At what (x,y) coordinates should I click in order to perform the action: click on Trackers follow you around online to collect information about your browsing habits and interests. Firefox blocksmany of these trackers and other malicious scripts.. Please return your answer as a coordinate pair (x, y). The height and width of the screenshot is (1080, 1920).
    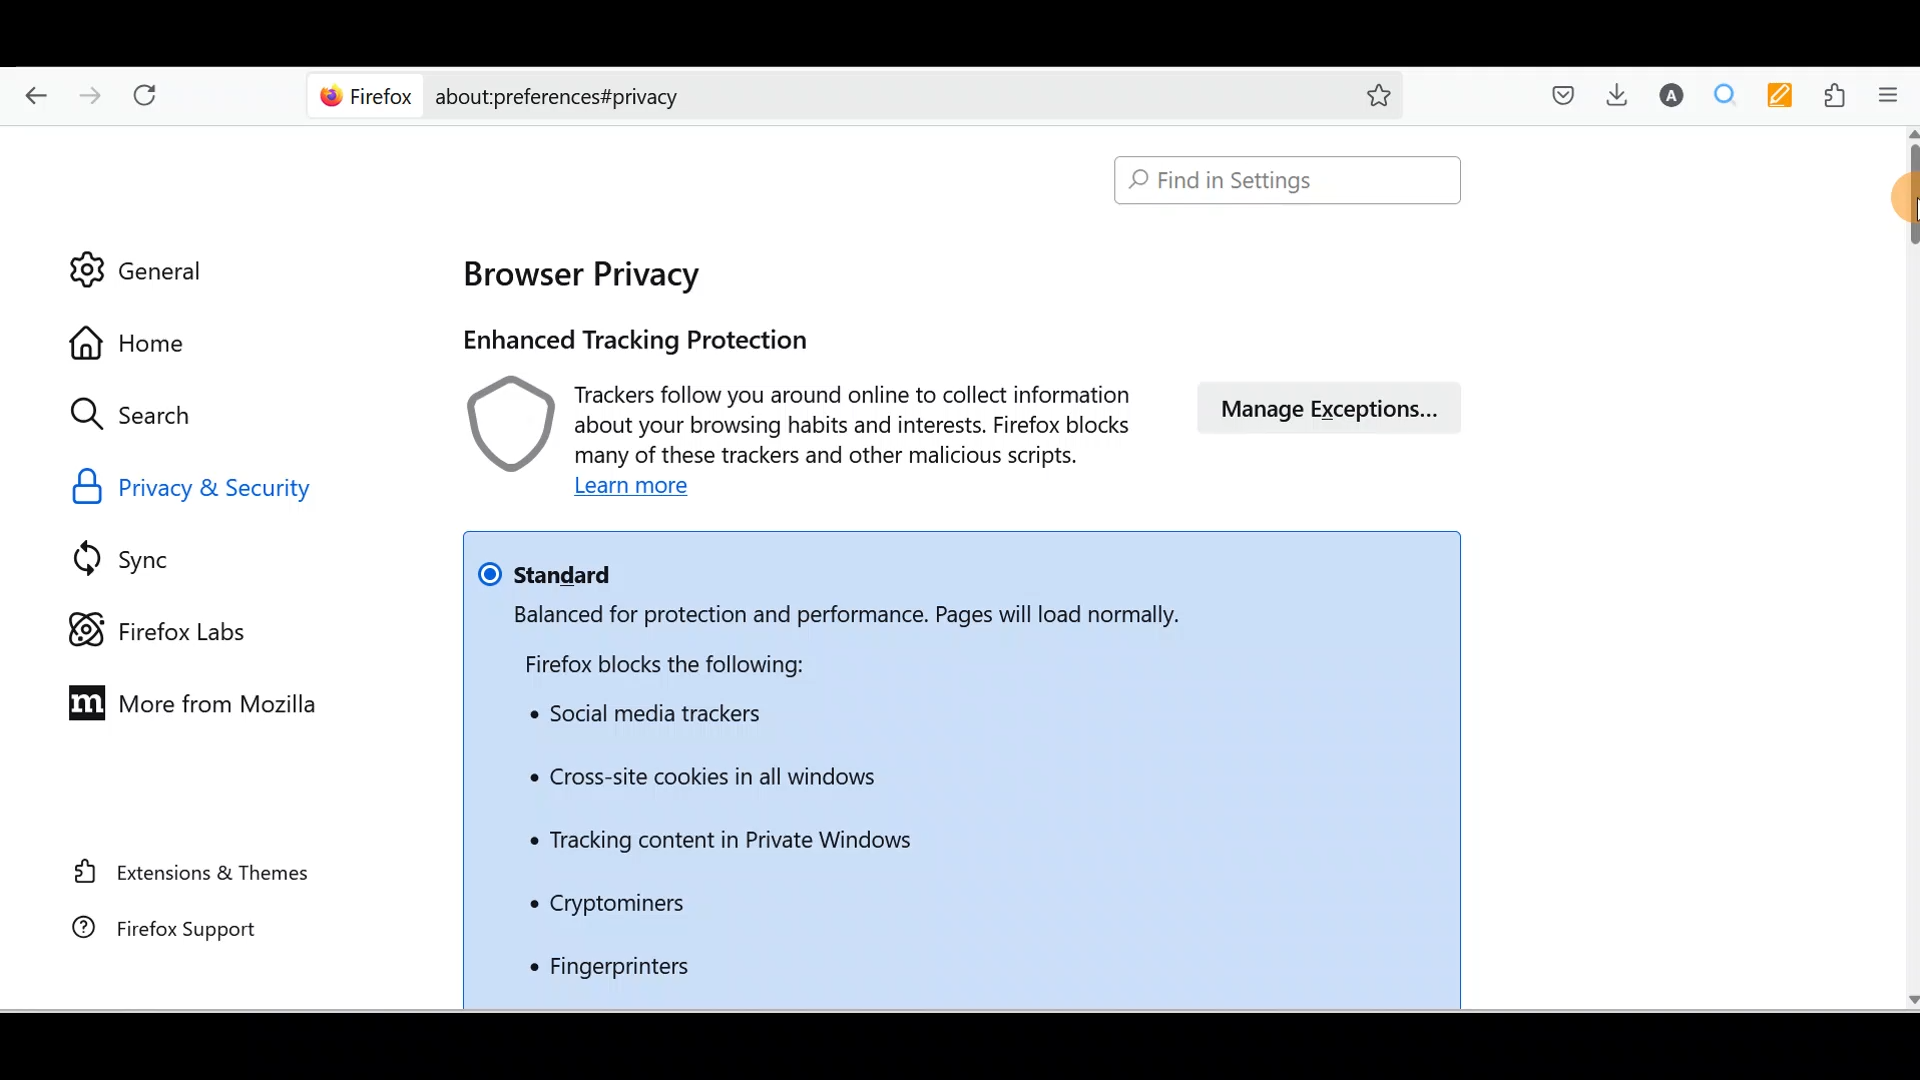
    Looking at the image, I should click on (854, 424).